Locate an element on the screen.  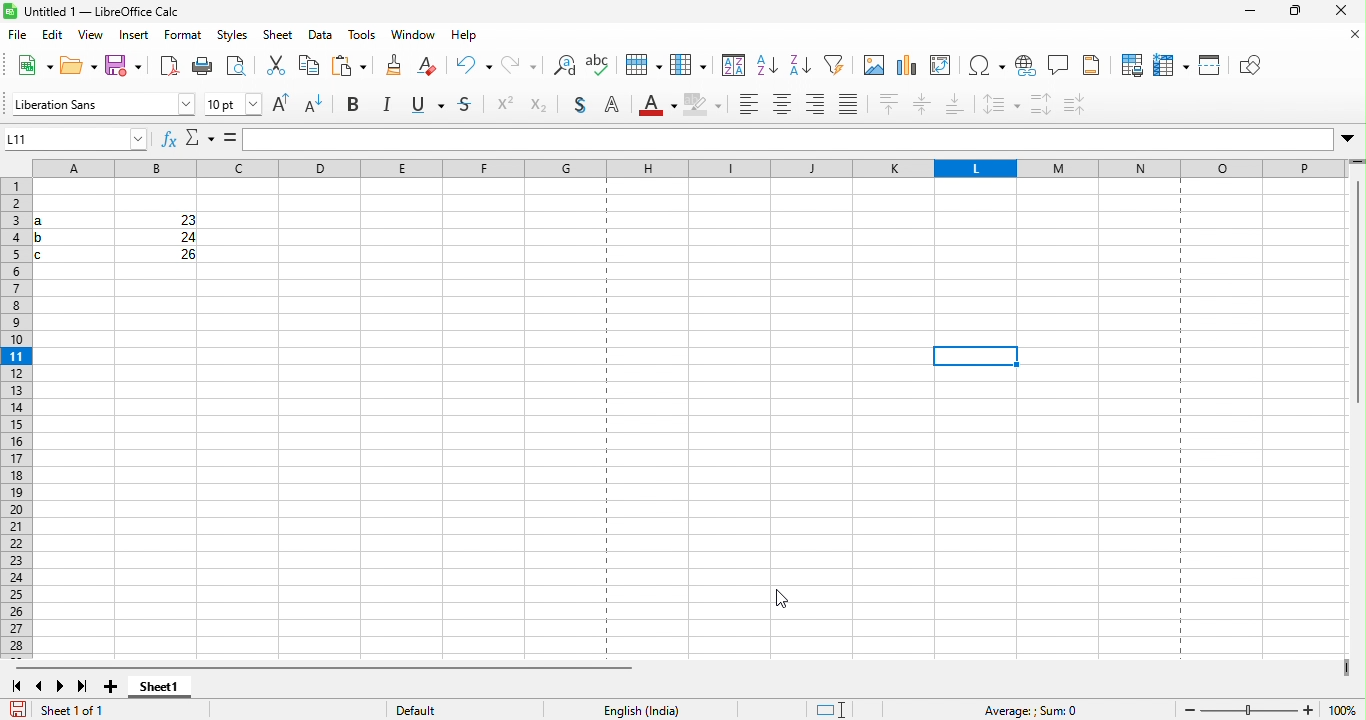
 is located at coordinates (1088, 104).